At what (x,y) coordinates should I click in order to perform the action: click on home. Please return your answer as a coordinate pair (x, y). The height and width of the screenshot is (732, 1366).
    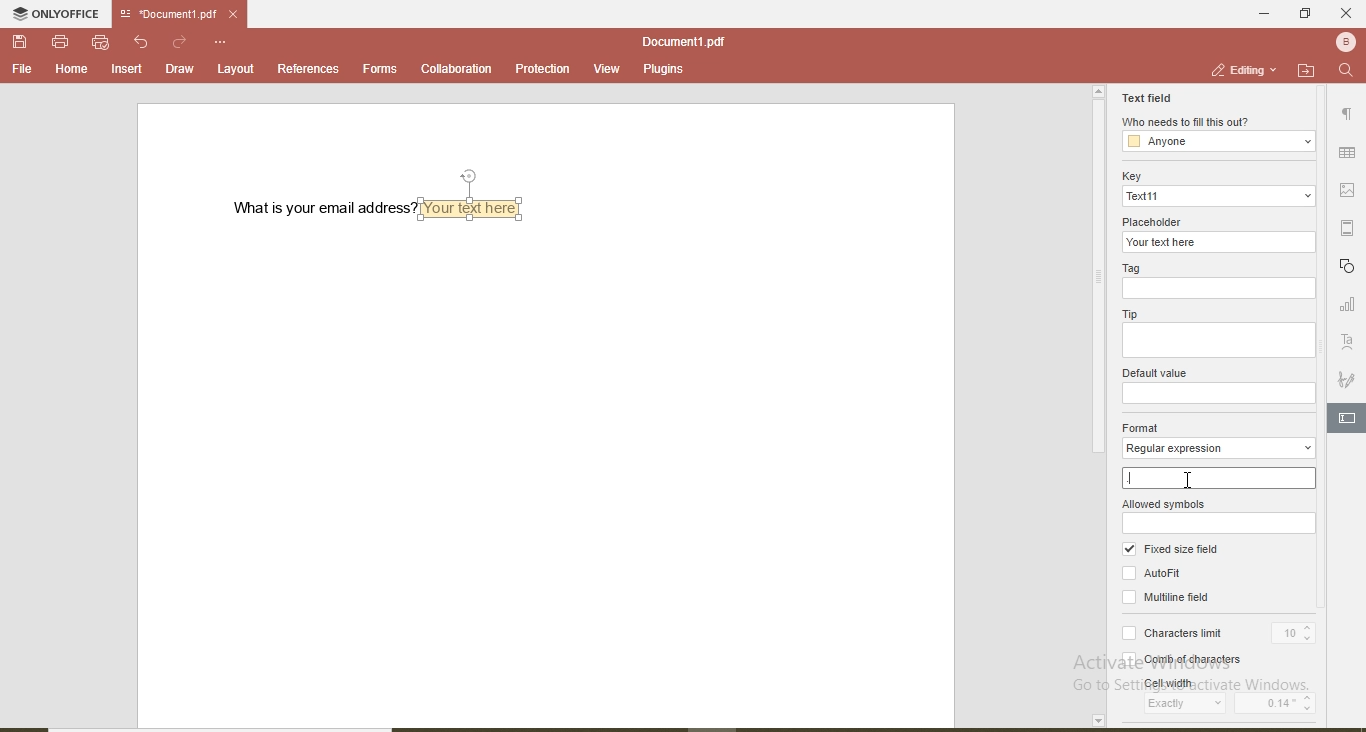
    Looking at the image, I should click on (68, 69).